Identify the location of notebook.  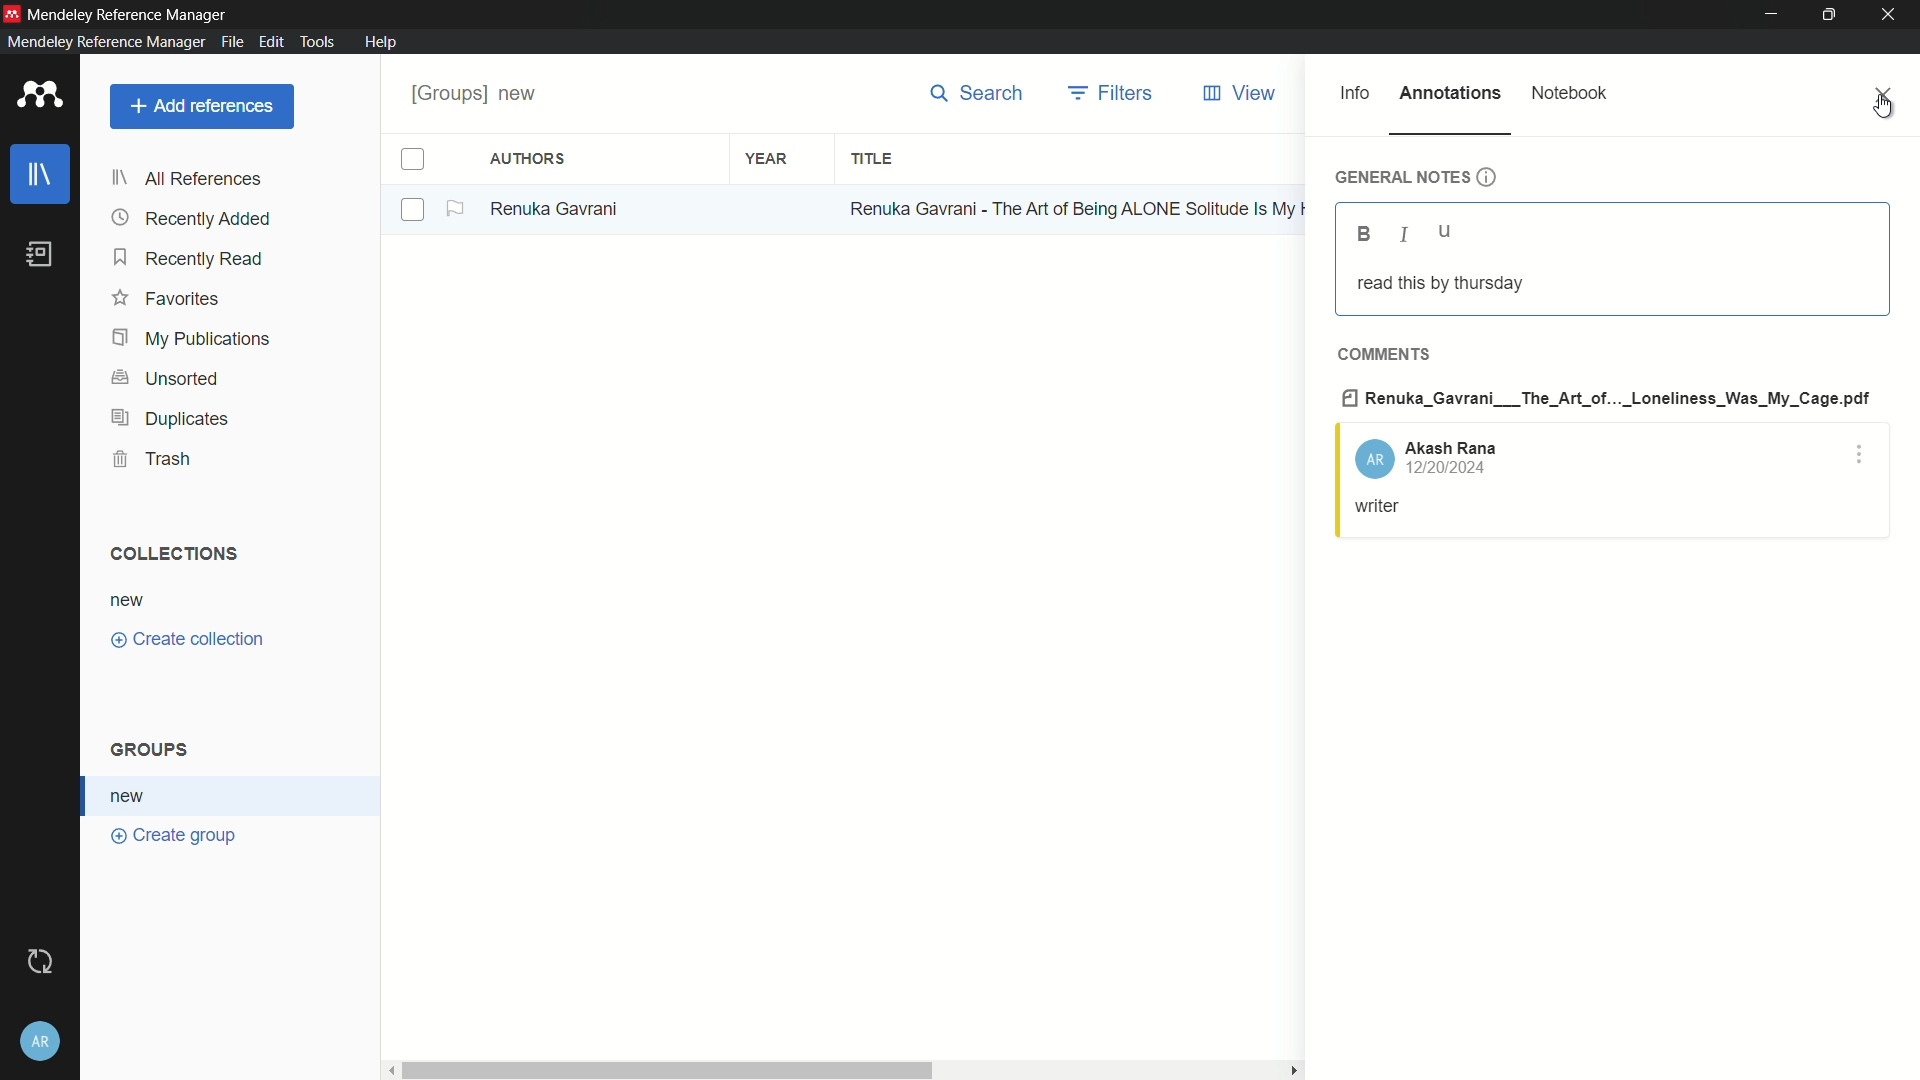
(1571, 92).